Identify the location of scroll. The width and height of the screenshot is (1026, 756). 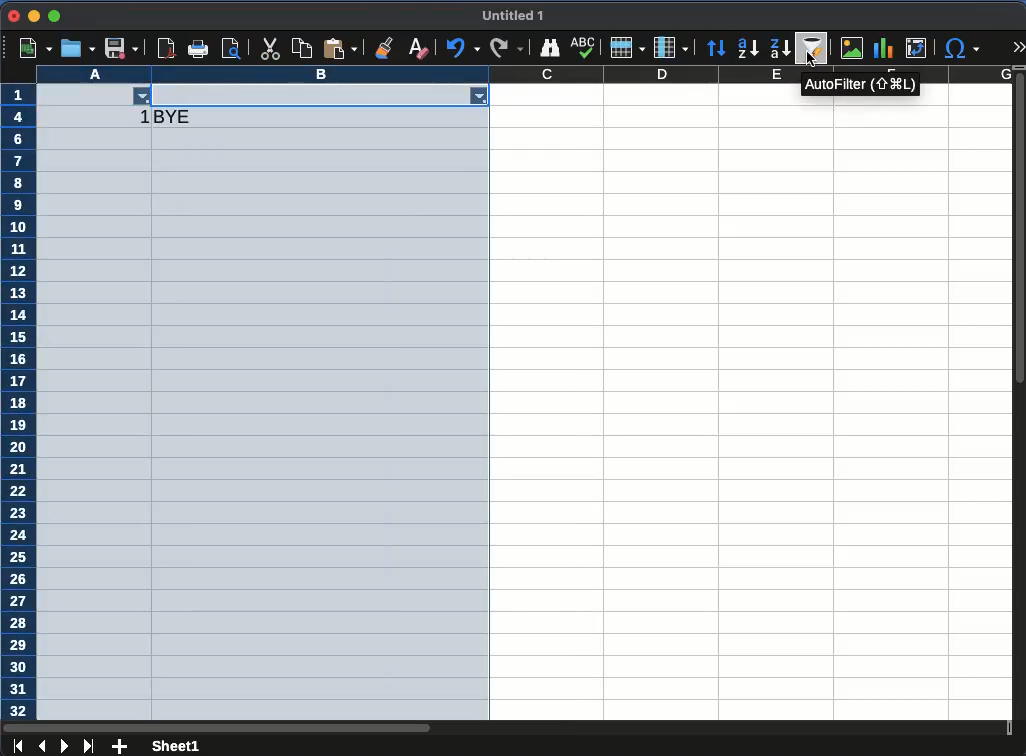
(1020, 394).